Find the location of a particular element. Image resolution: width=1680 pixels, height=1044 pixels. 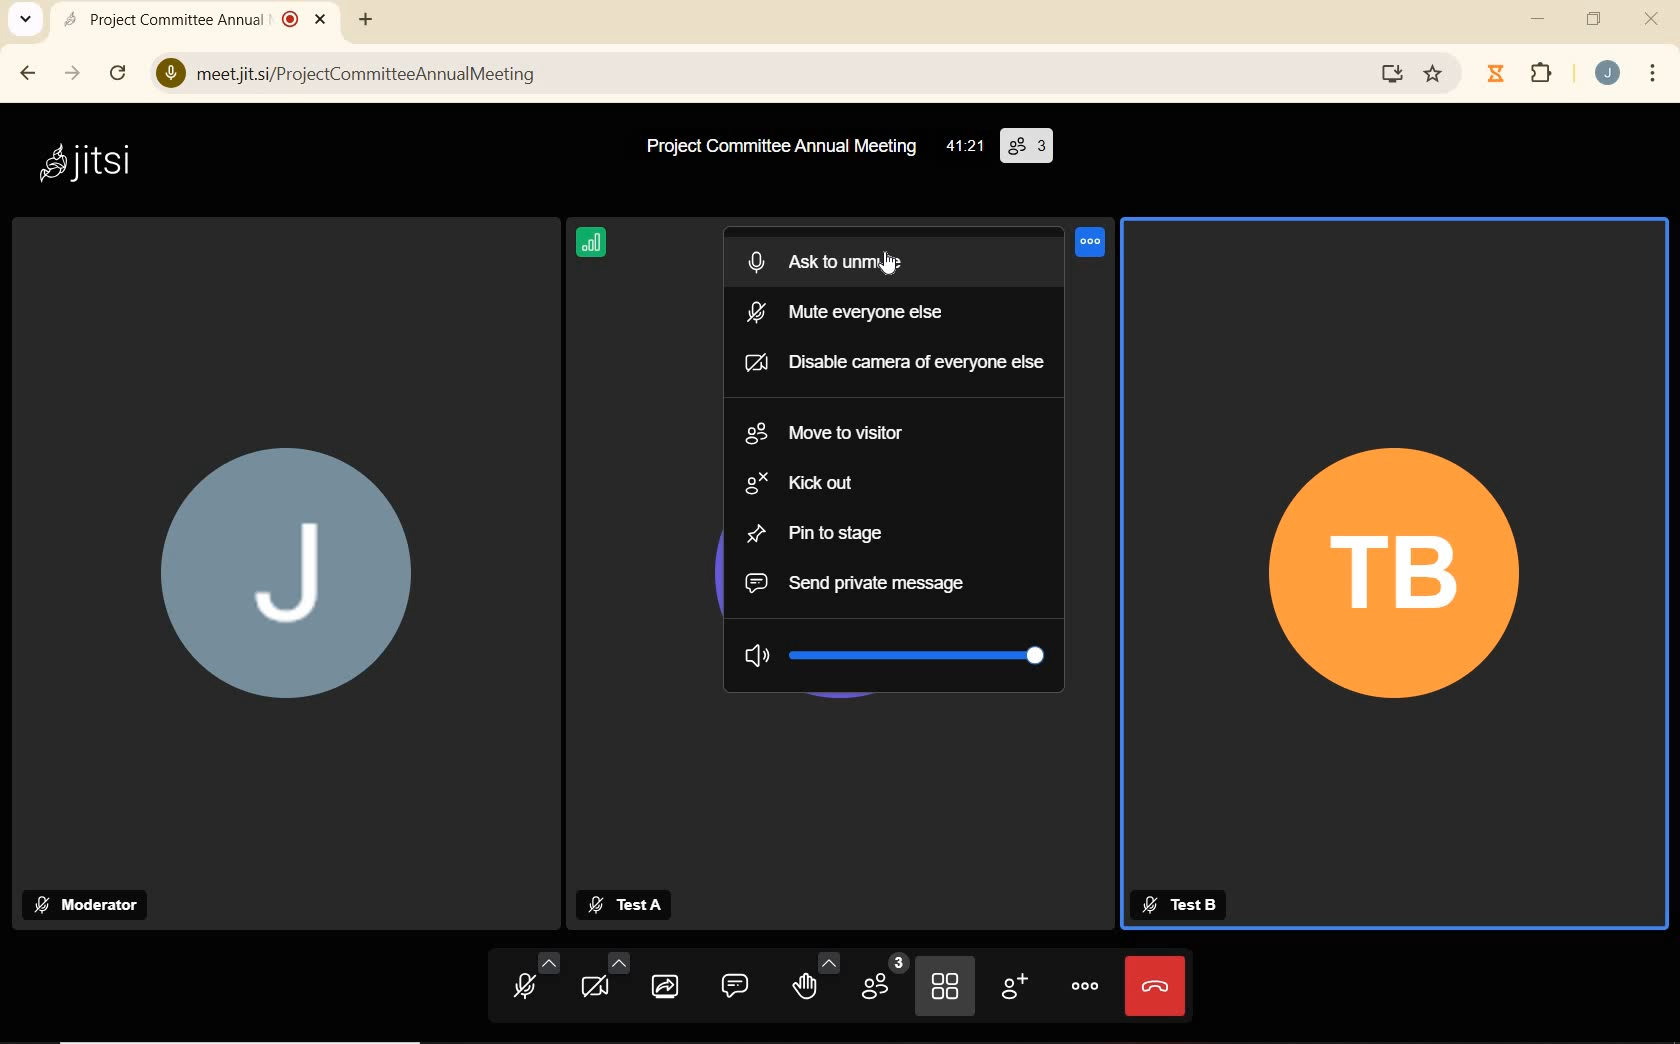

CLOSE is located at coordinates (1653, 19).